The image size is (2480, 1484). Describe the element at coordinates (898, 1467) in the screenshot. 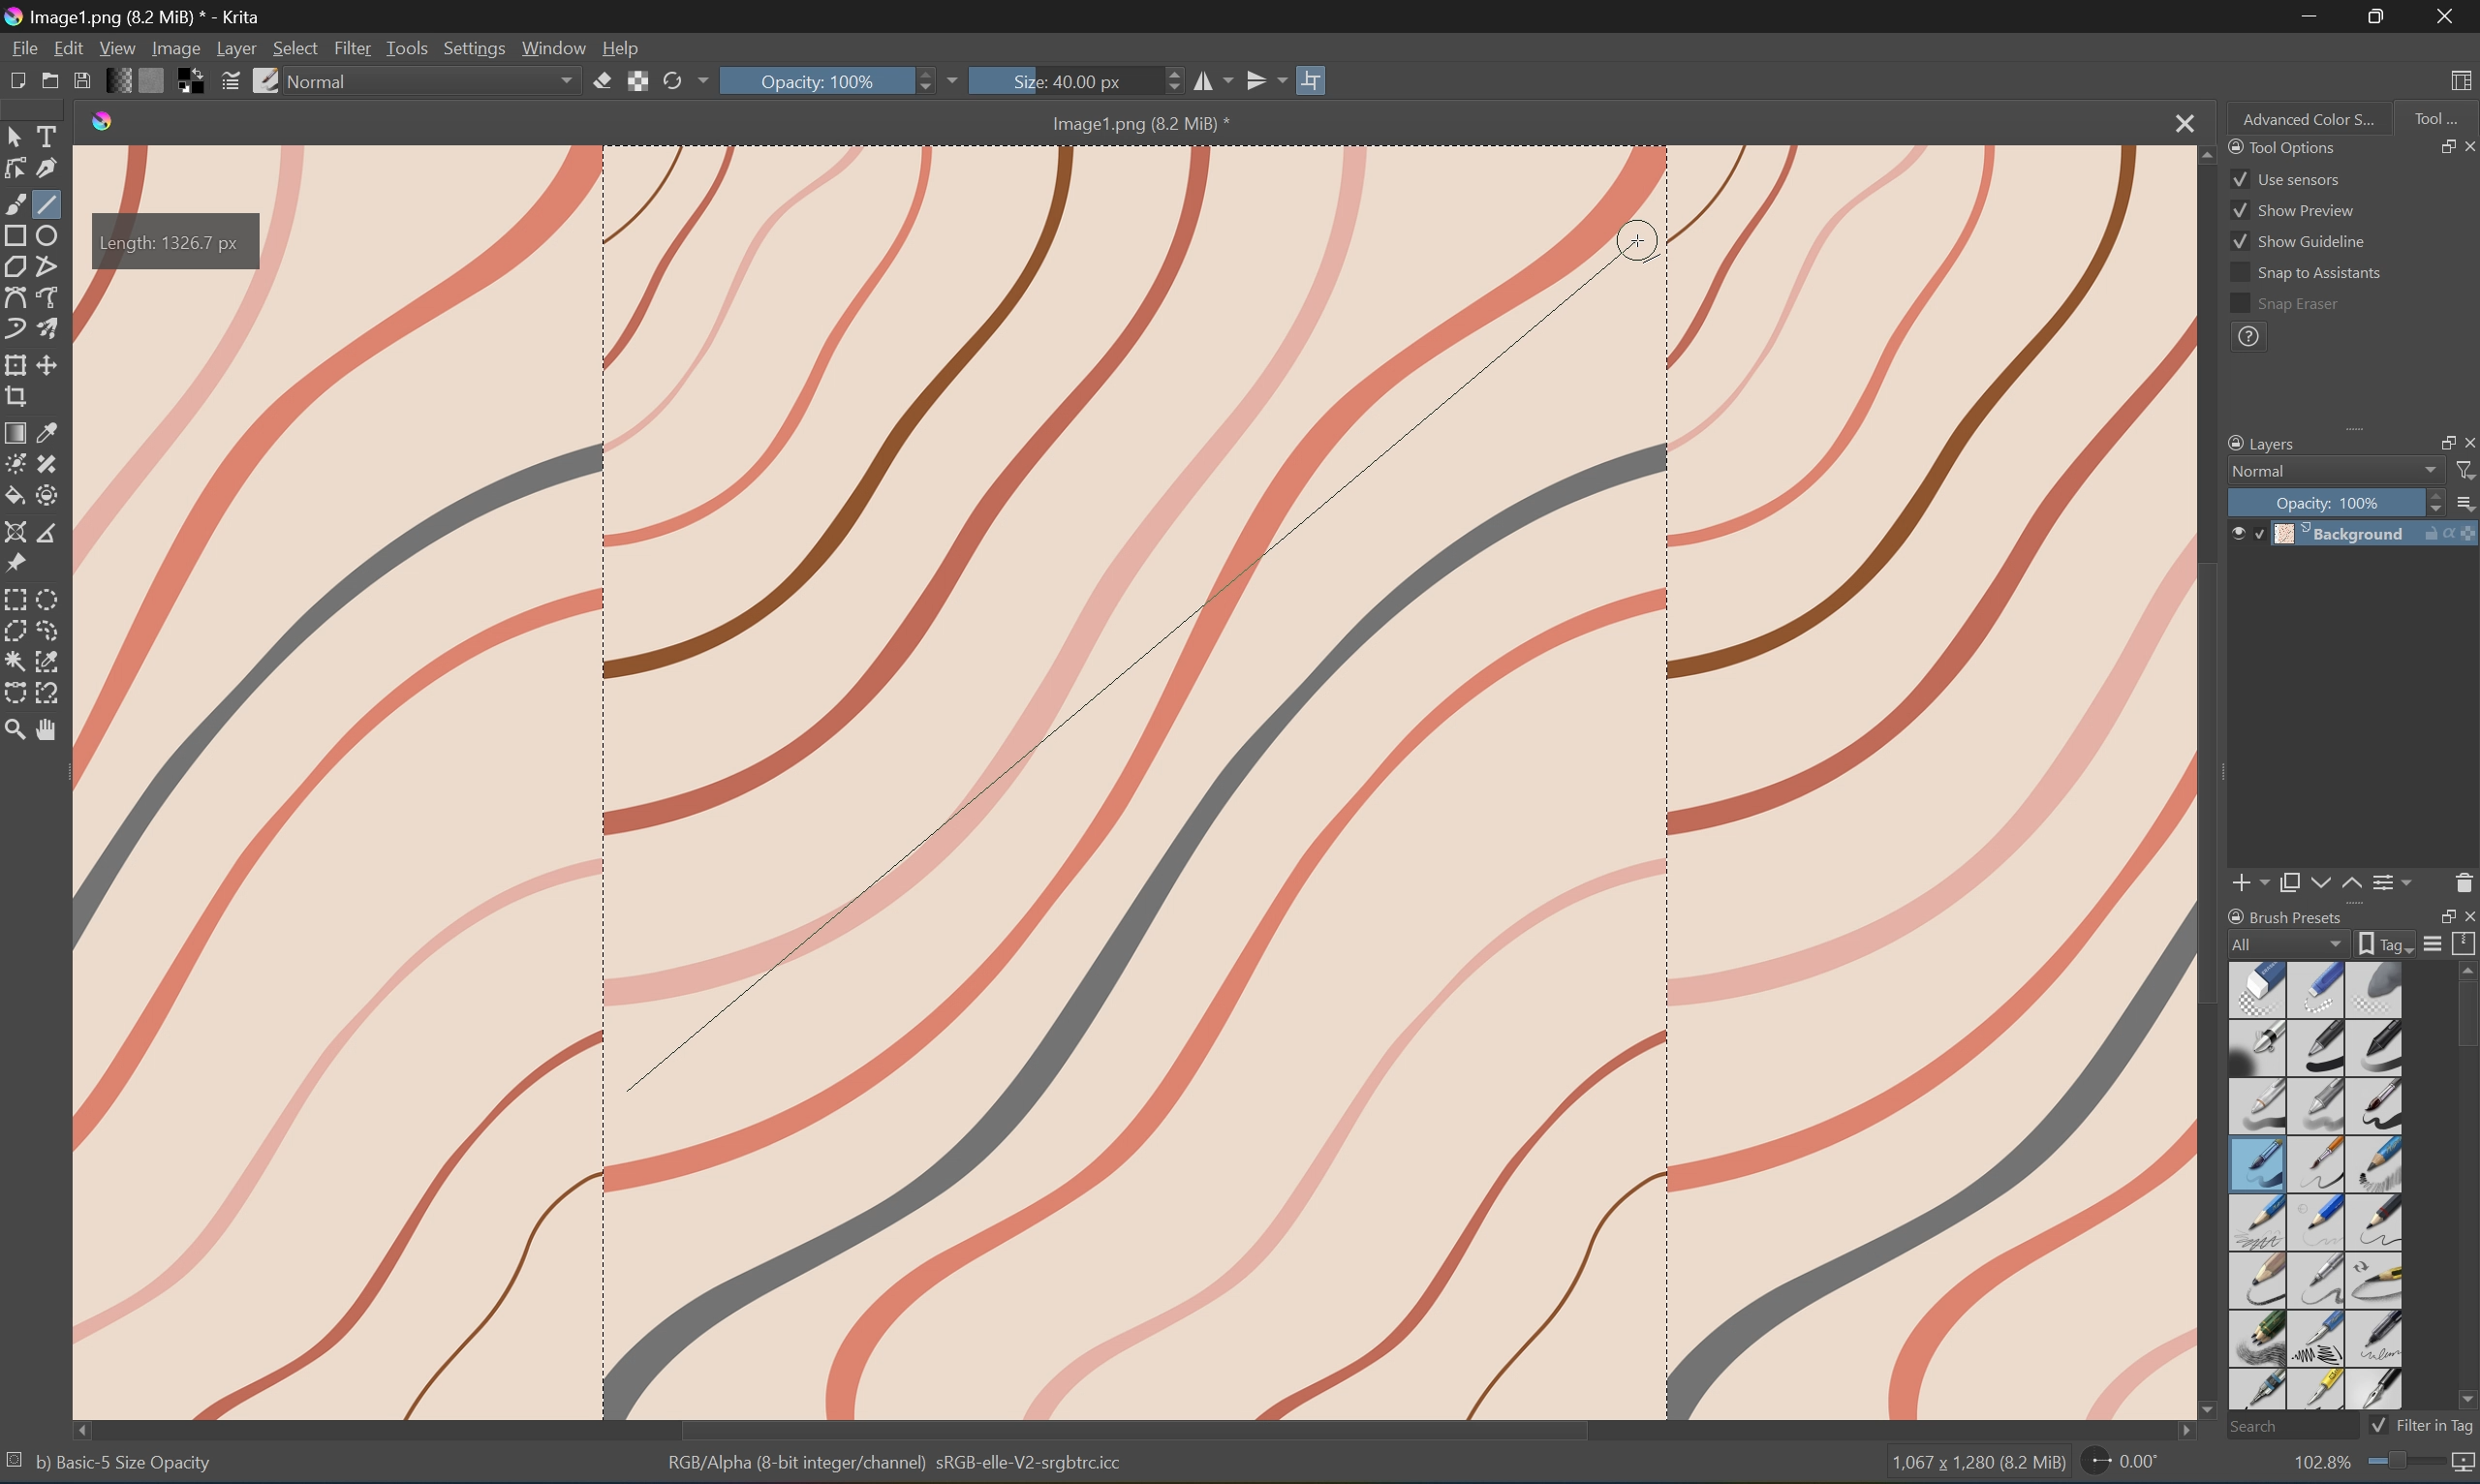

I see `RGB Alpha (8-bit integer/channel) sRGB-elle-V2-srgbcicc` at that location.